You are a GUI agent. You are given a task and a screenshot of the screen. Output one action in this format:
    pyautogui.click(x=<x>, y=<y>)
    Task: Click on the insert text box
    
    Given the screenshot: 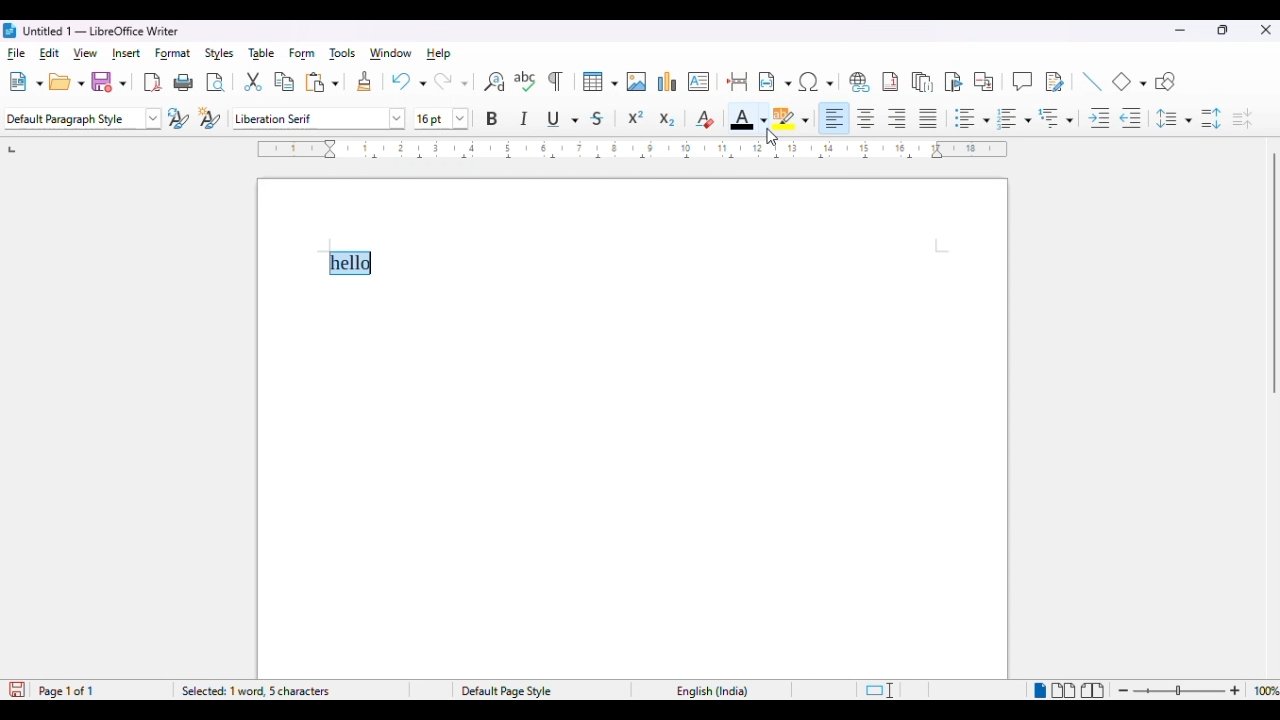 What is the action you would take?
    pyautogui.click(x=698, y=81)
    